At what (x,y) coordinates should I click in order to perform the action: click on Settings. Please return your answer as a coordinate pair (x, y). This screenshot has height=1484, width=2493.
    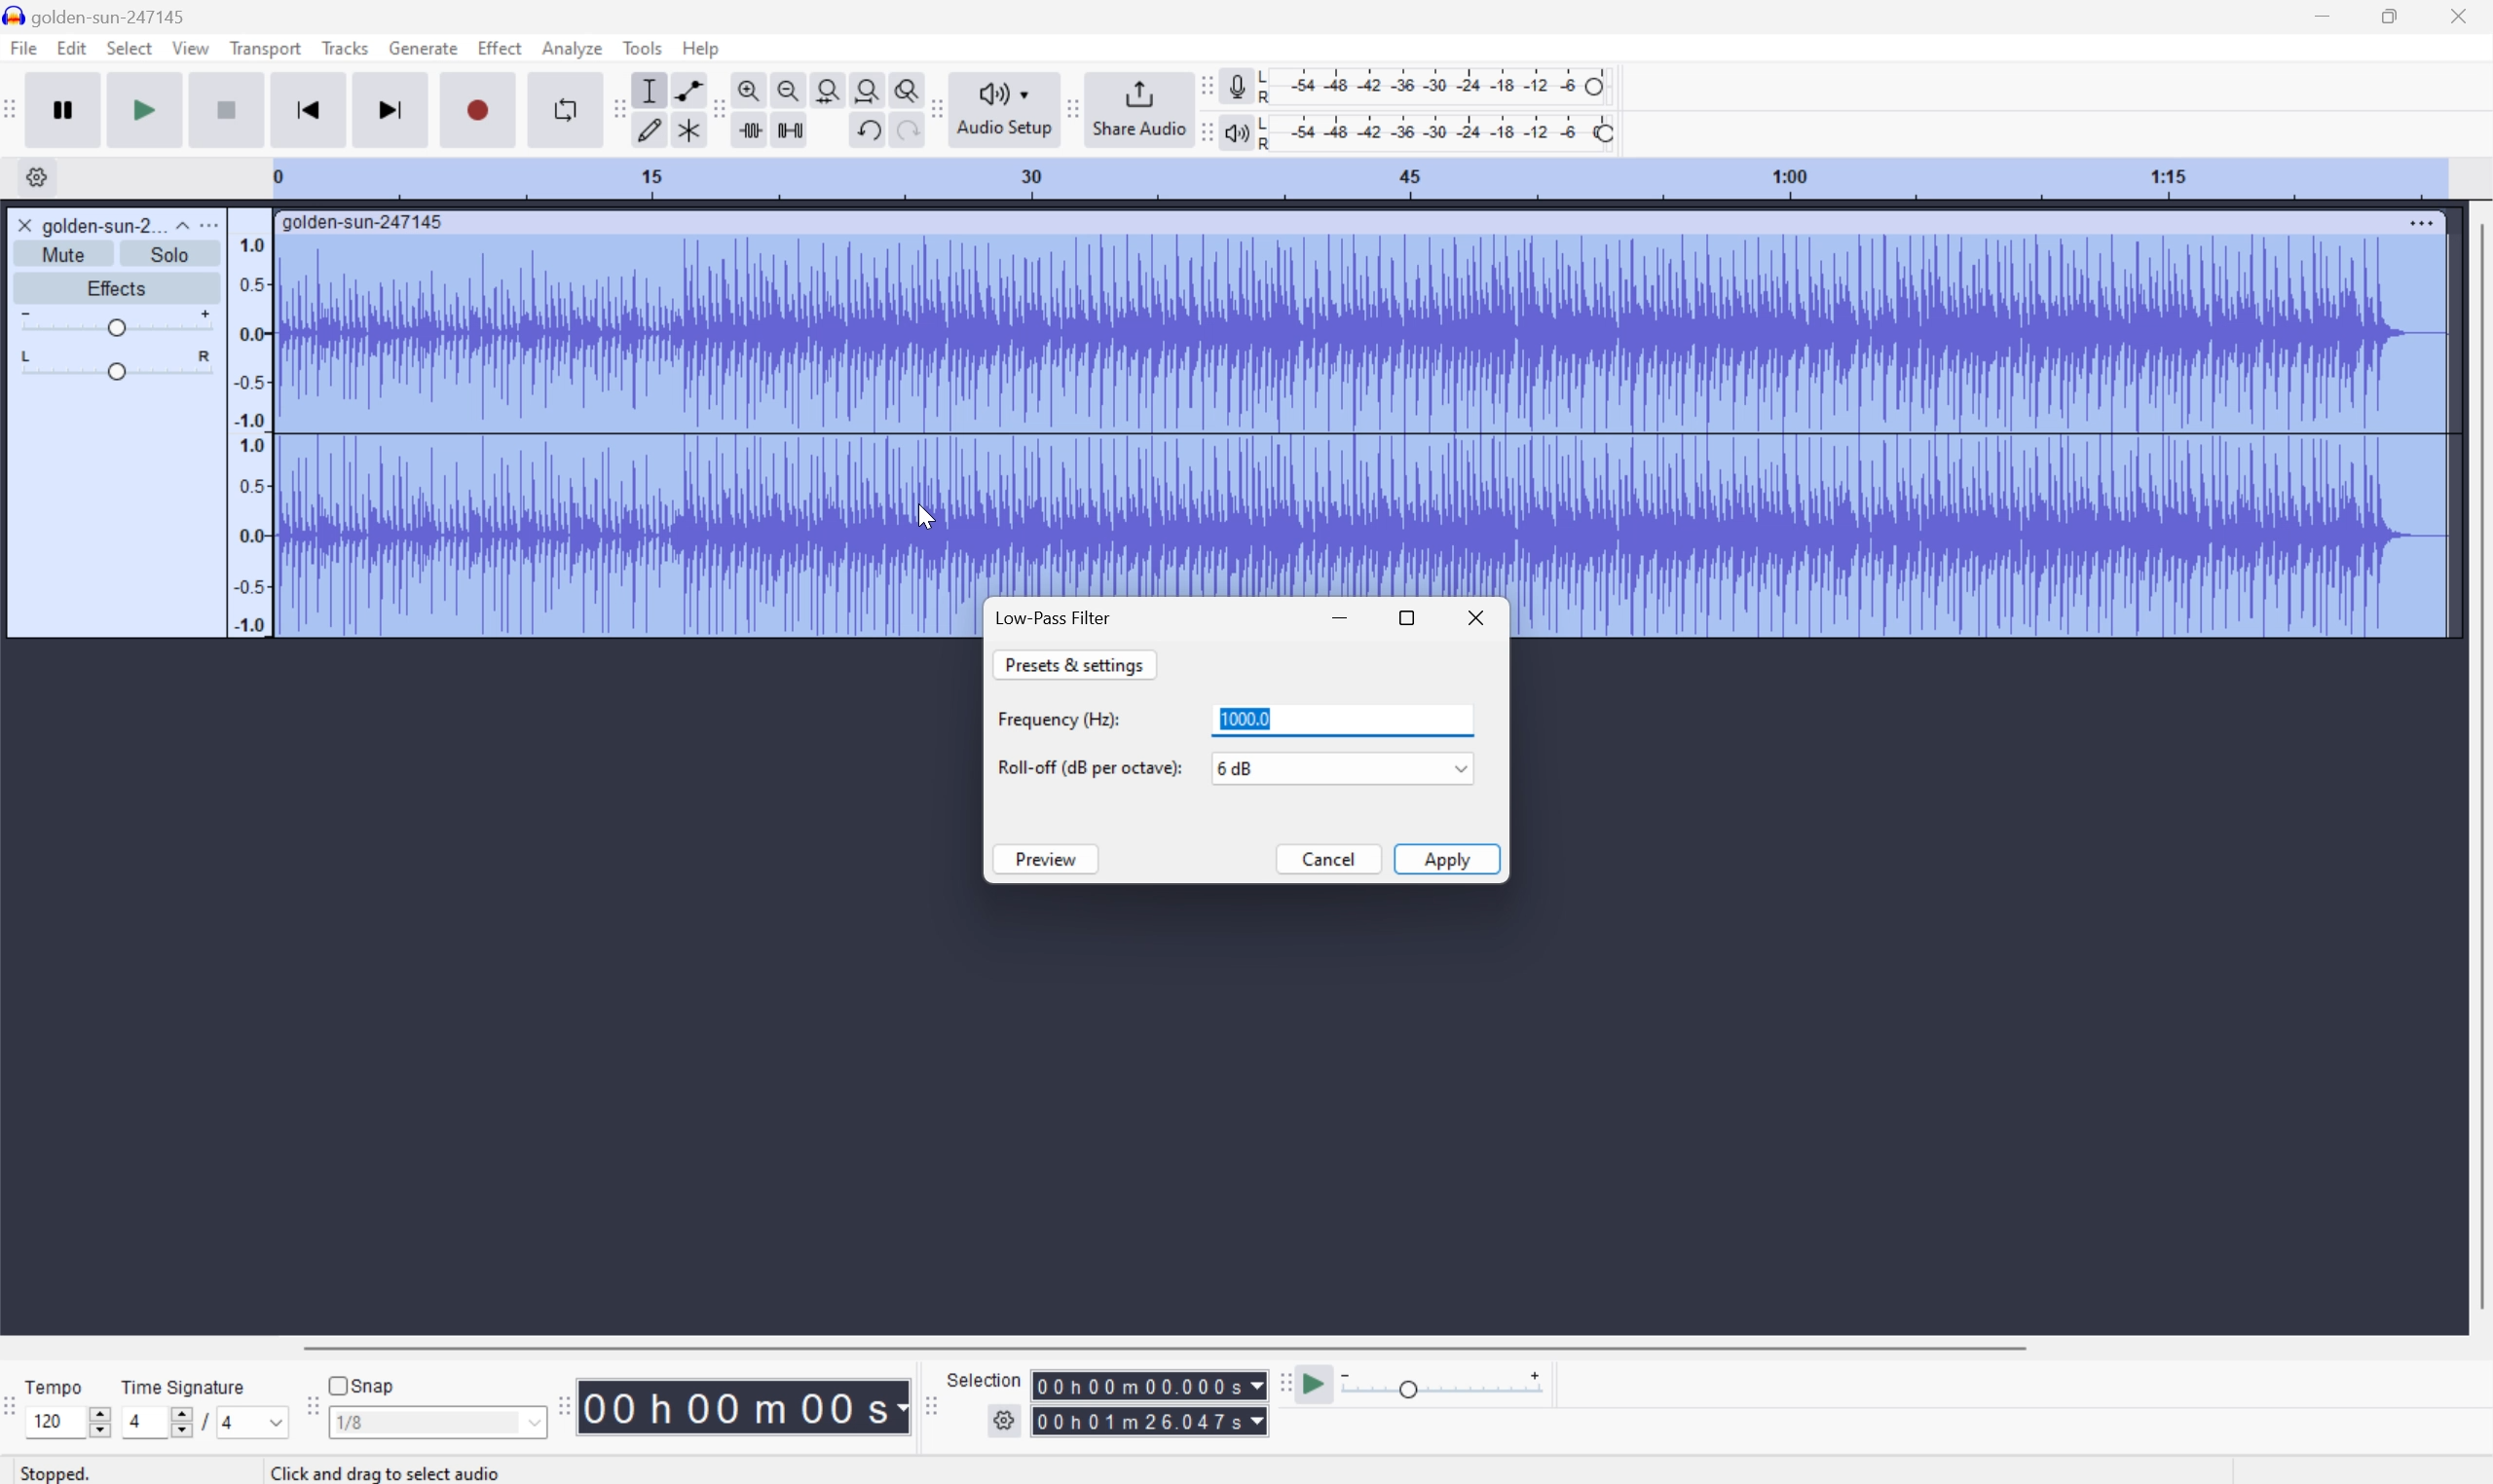
    Looking at the image, I should click on (33, 177).